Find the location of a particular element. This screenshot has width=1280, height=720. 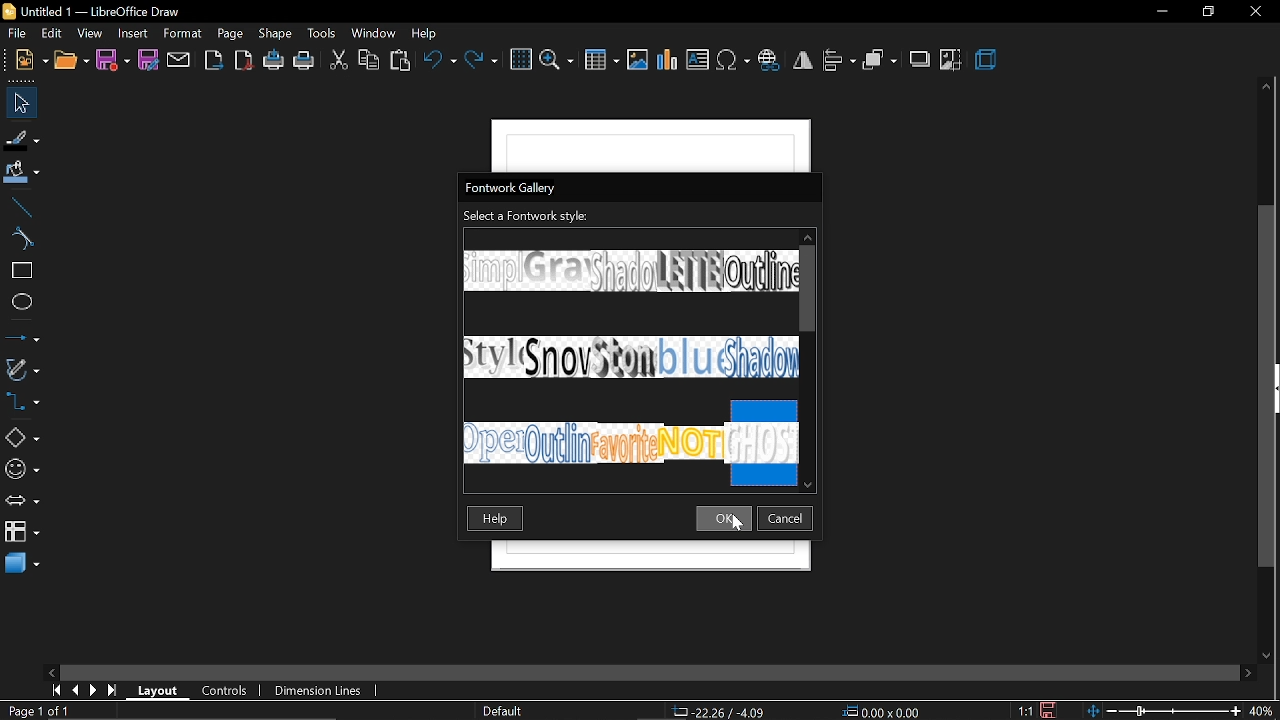

move up is located at coordinates (1268, 88).